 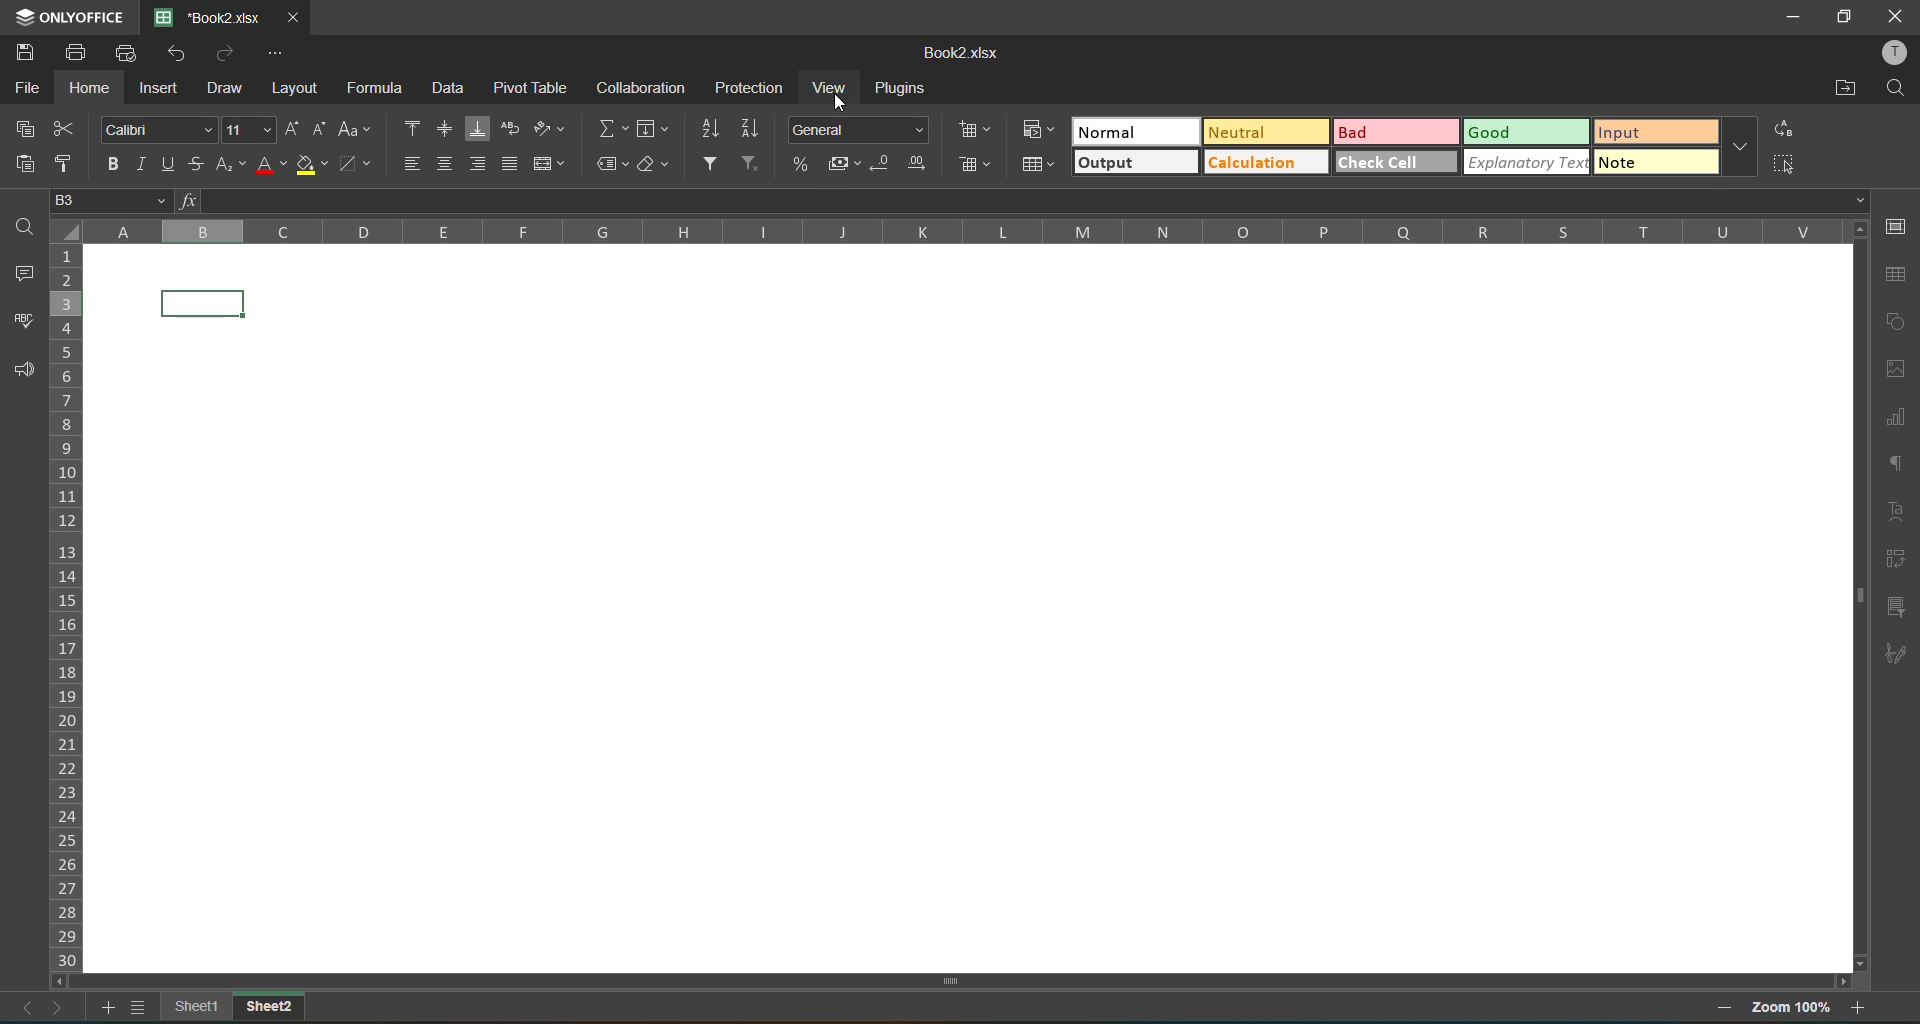 I want to click on cursor, so click(x=843, y=104).